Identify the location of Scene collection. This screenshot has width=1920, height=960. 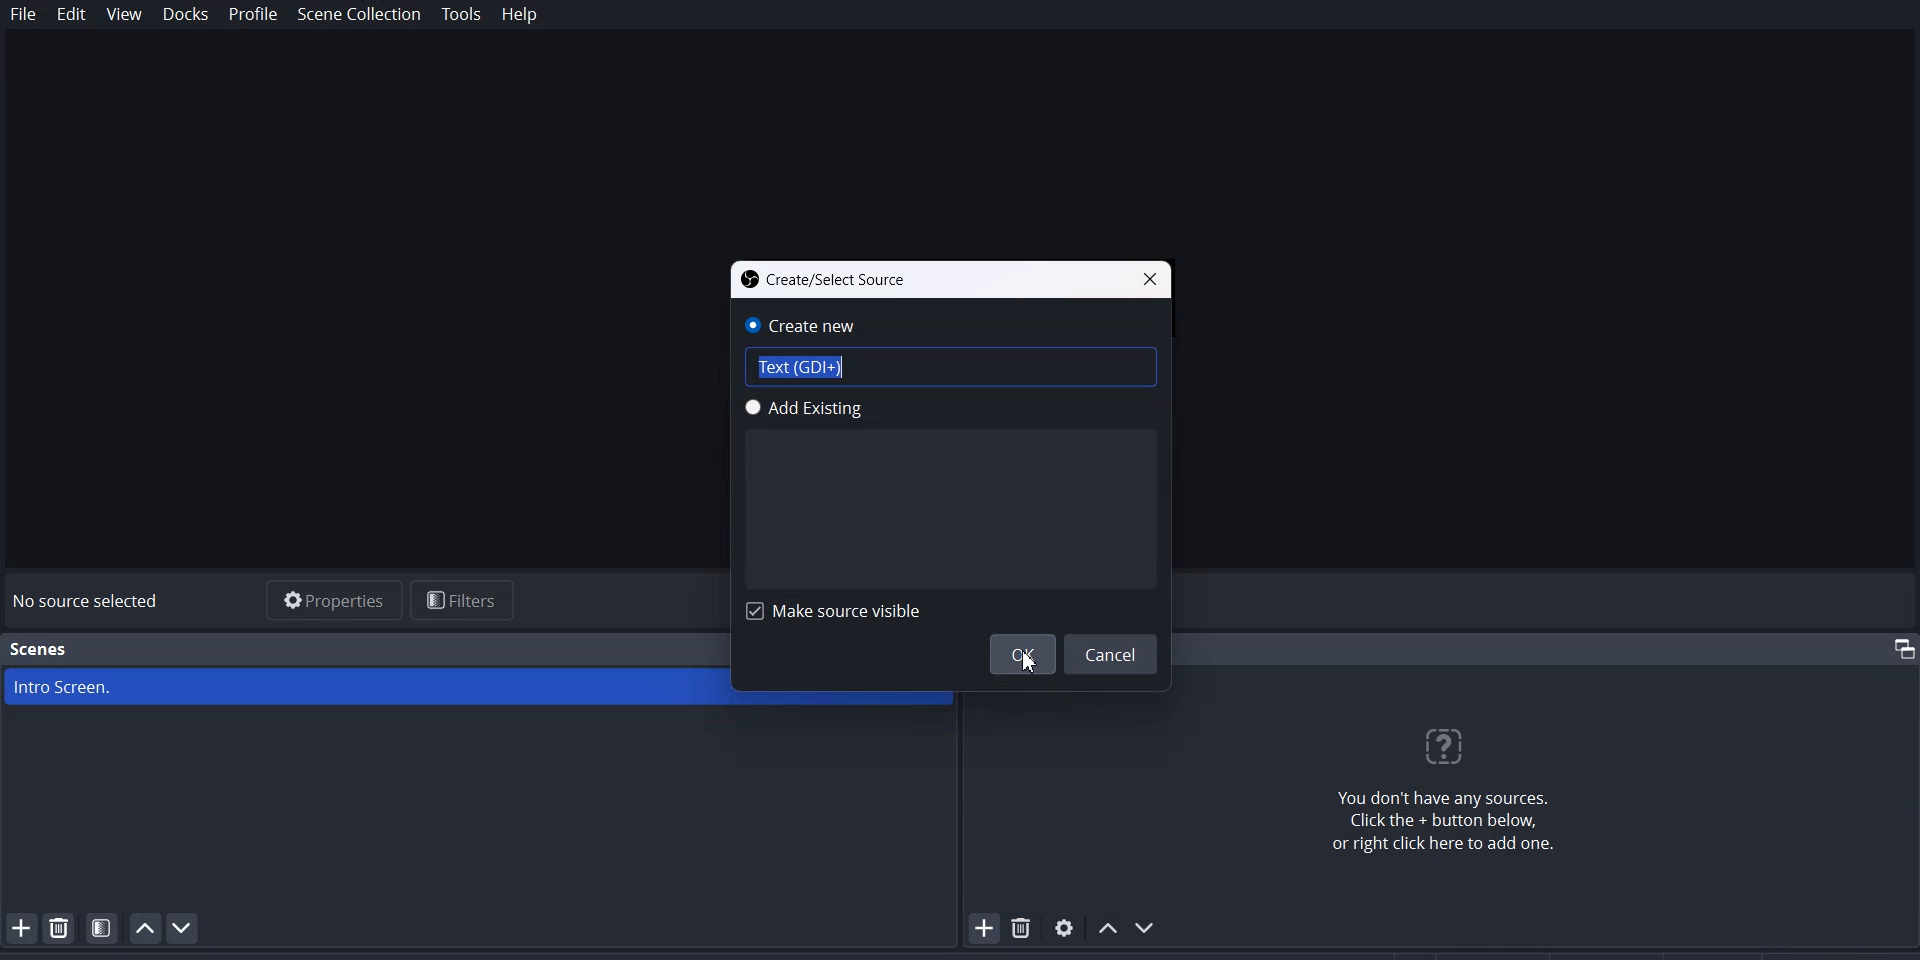
(361, 15).